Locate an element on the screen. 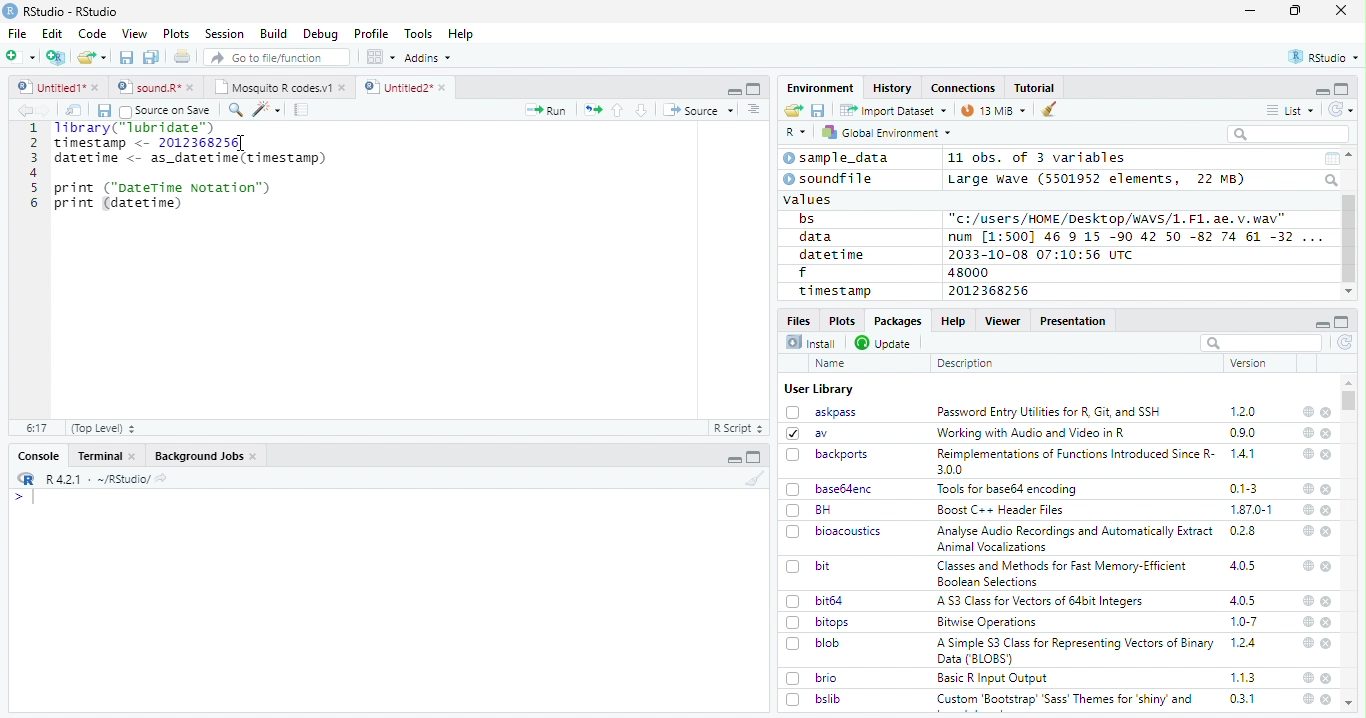  Viewer is located at coordinates (1003, 320).